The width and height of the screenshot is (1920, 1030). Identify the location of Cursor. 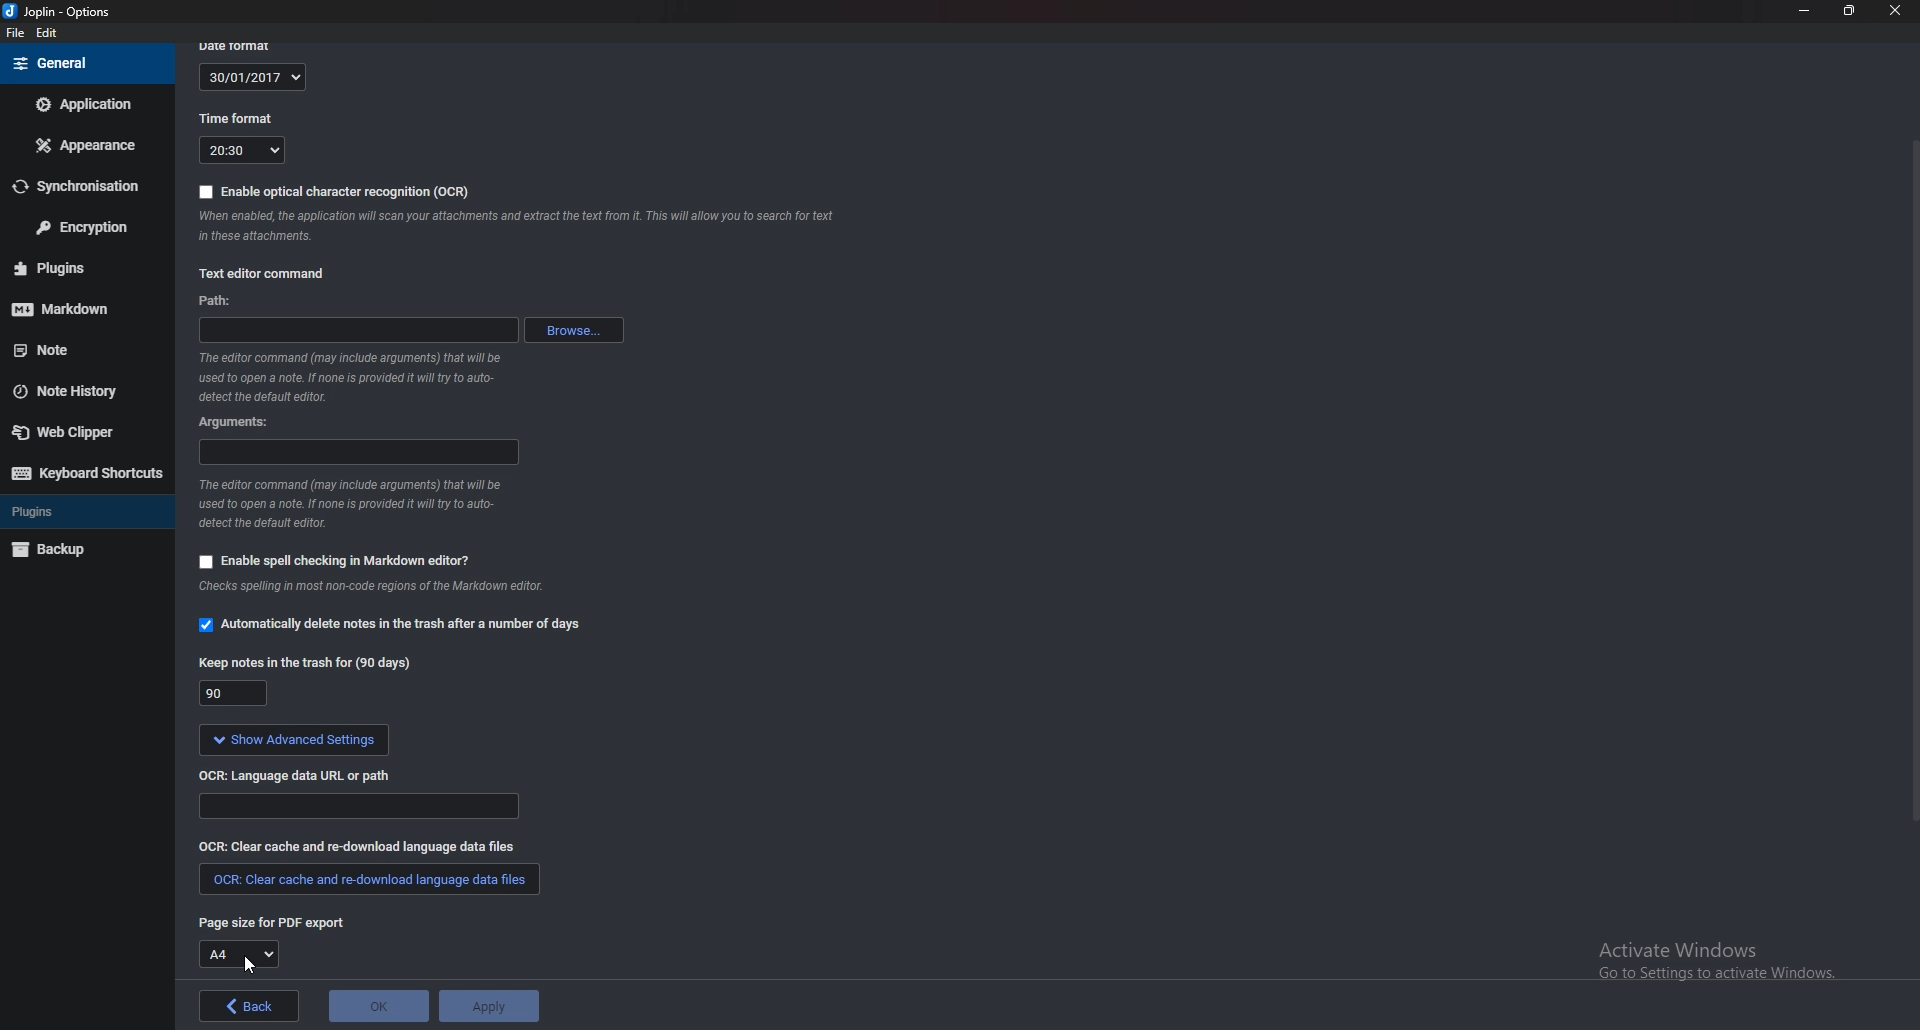
(247, 963).